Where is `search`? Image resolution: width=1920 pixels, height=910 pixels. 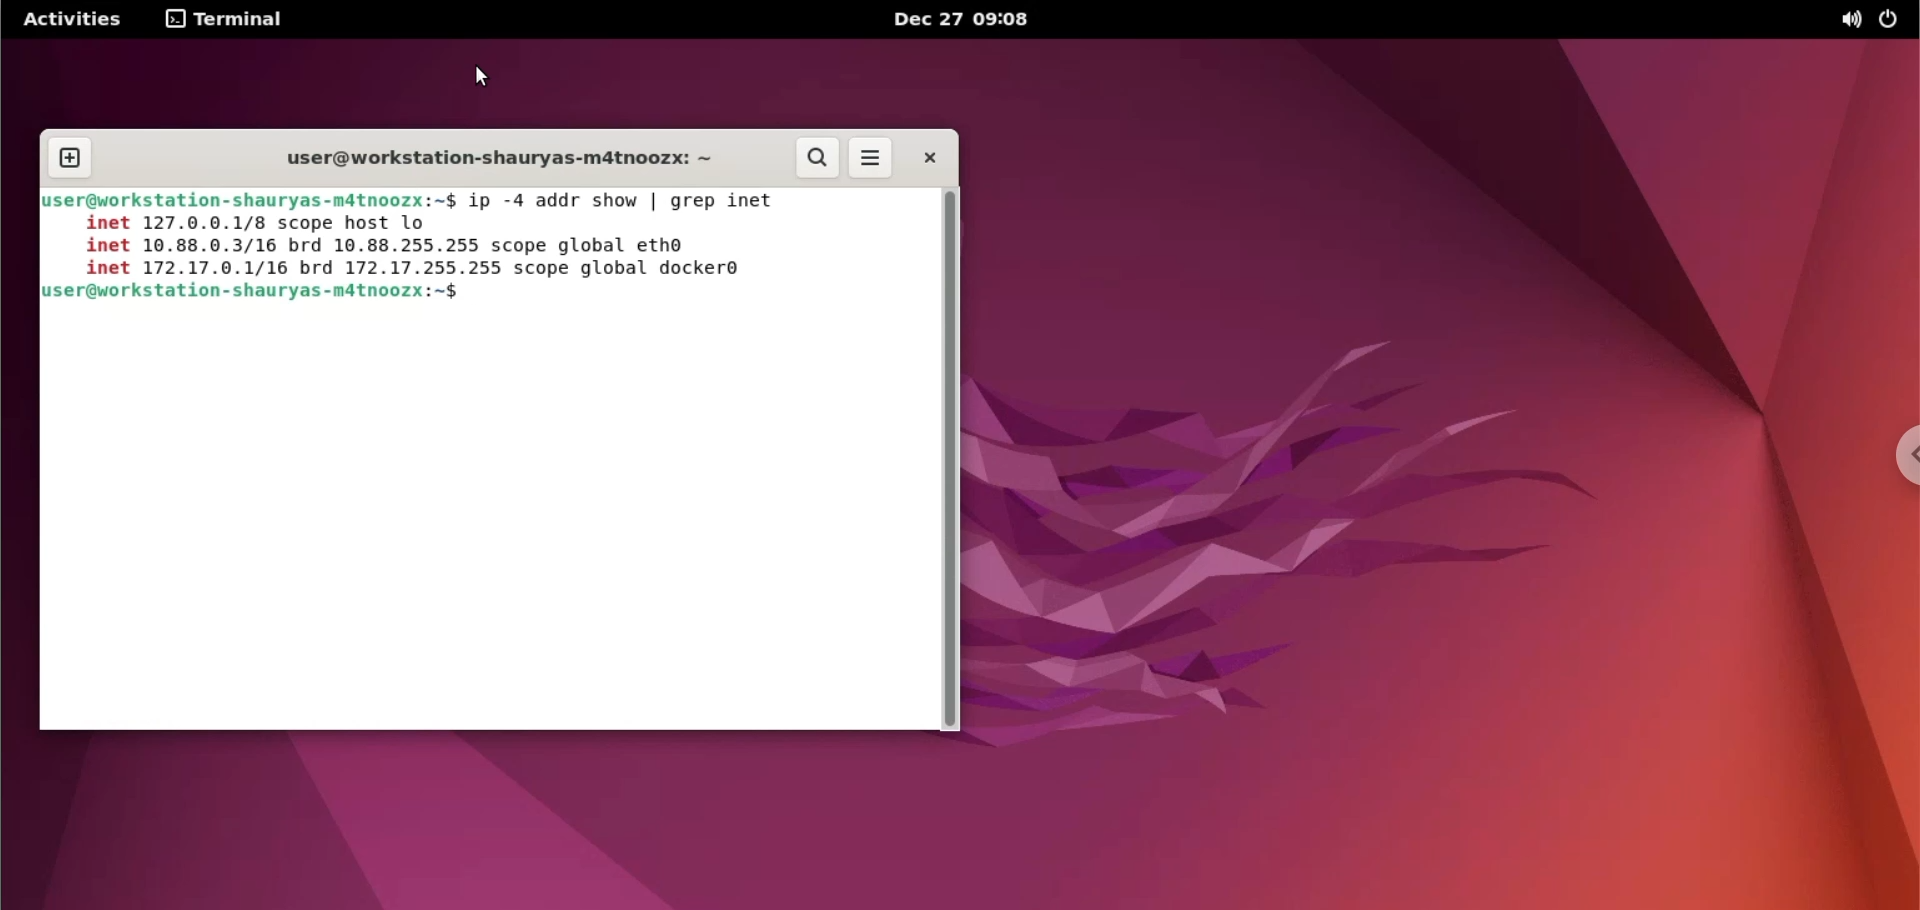 search is located at coordinates (818, 160).